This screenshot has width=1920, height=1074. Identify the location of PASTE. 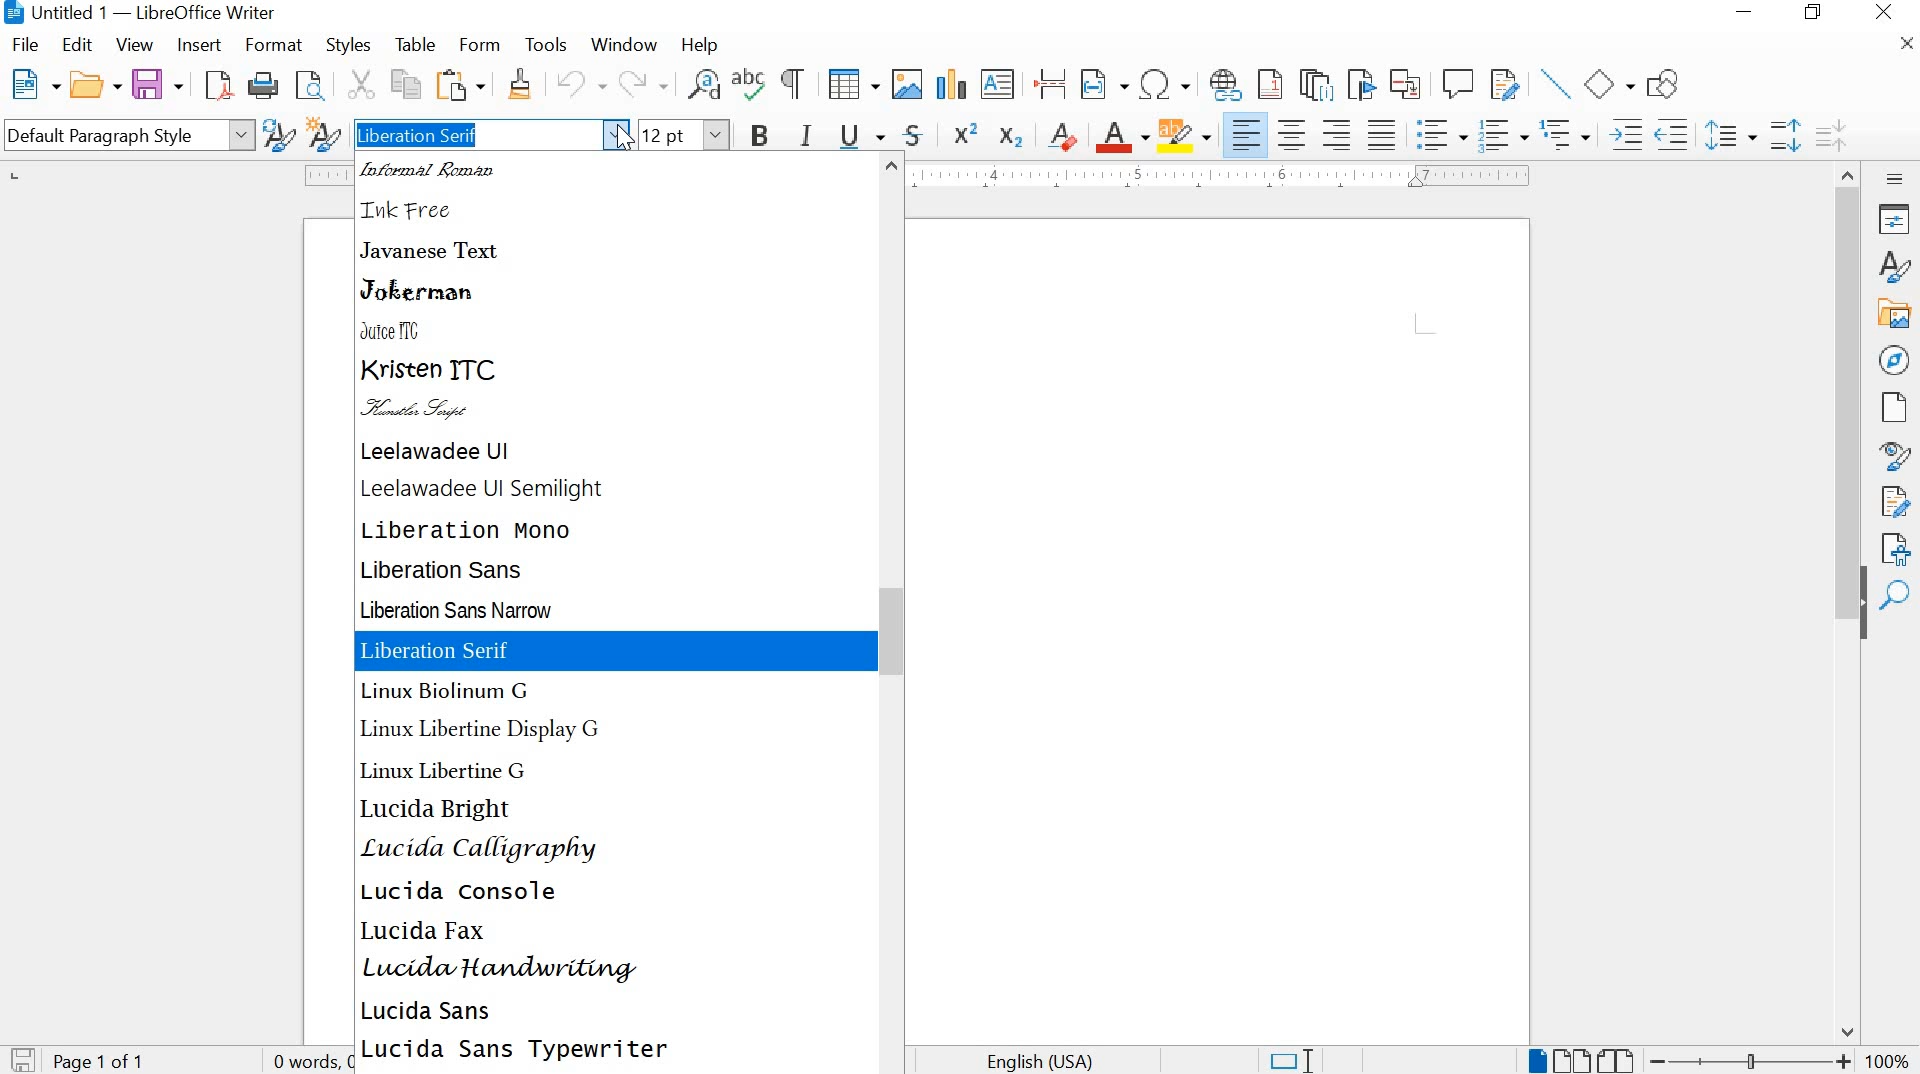
(462, 84).